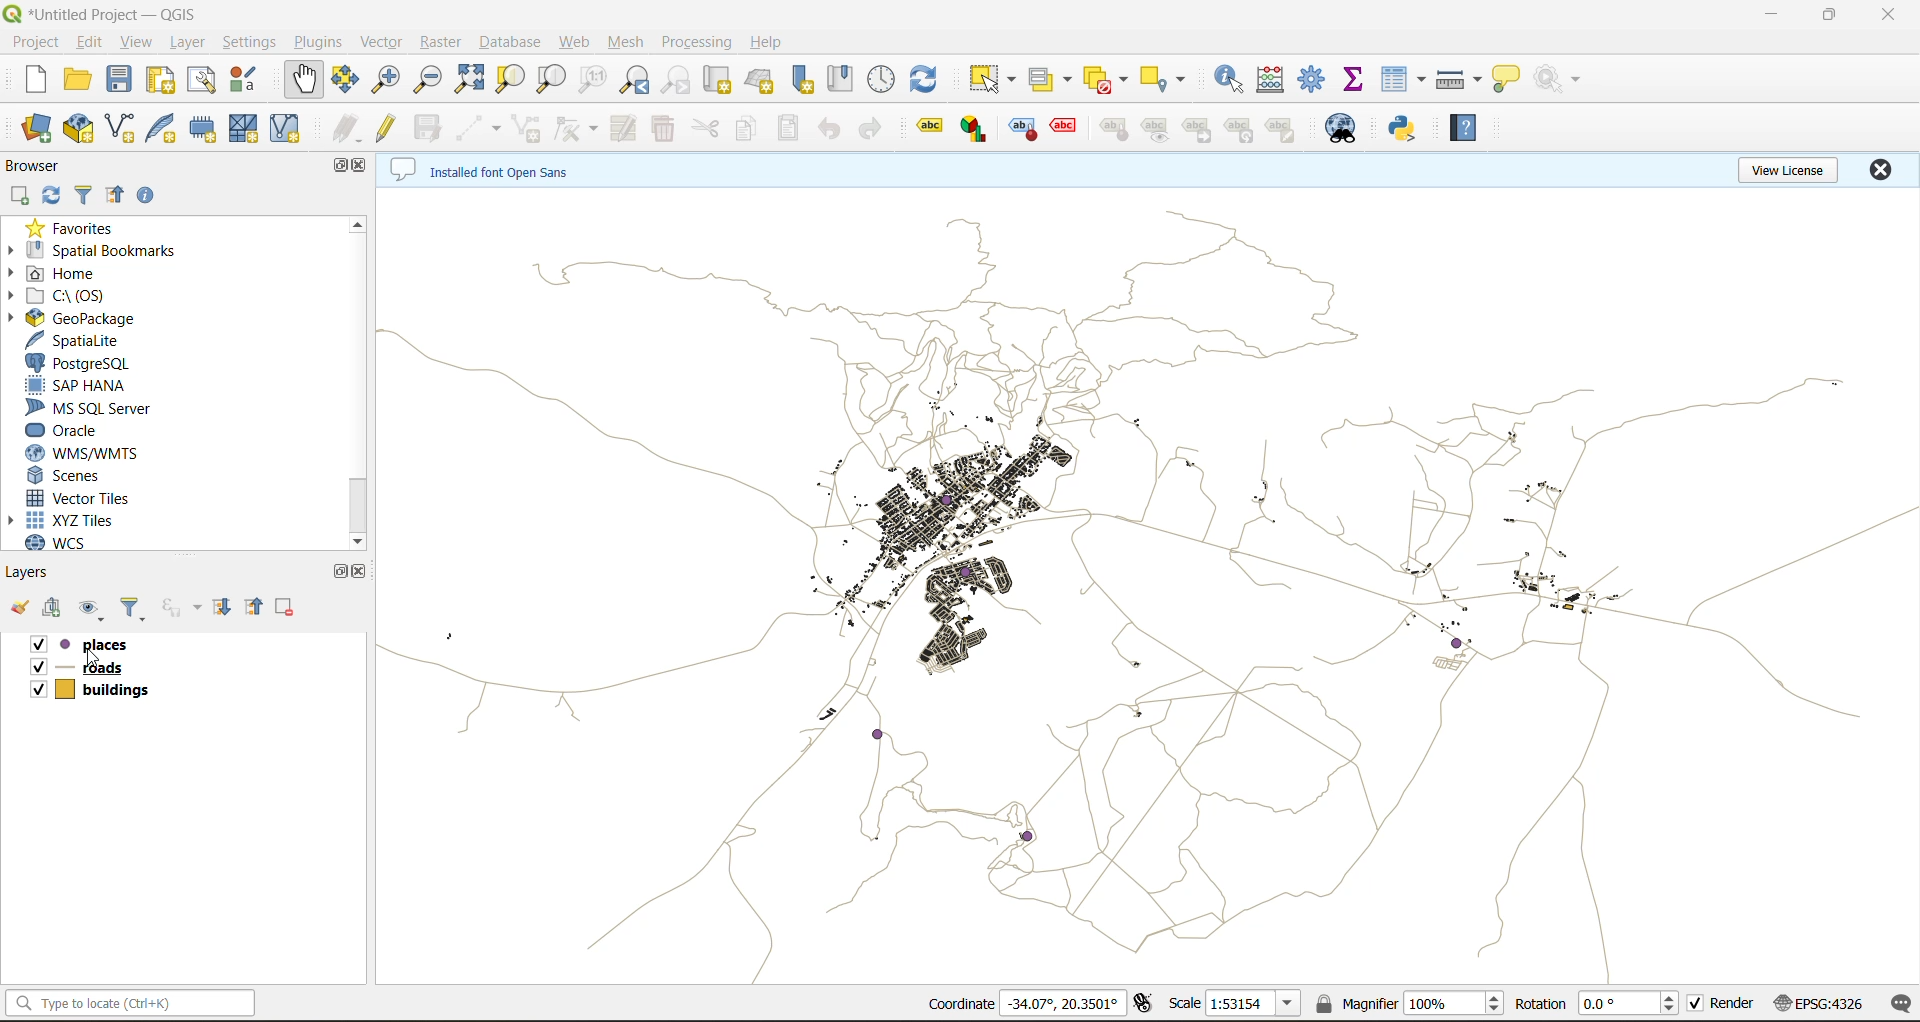  Describe the element at coordinates (111, 250) in the screenshot. I see `spatial bookmarks` at that location.